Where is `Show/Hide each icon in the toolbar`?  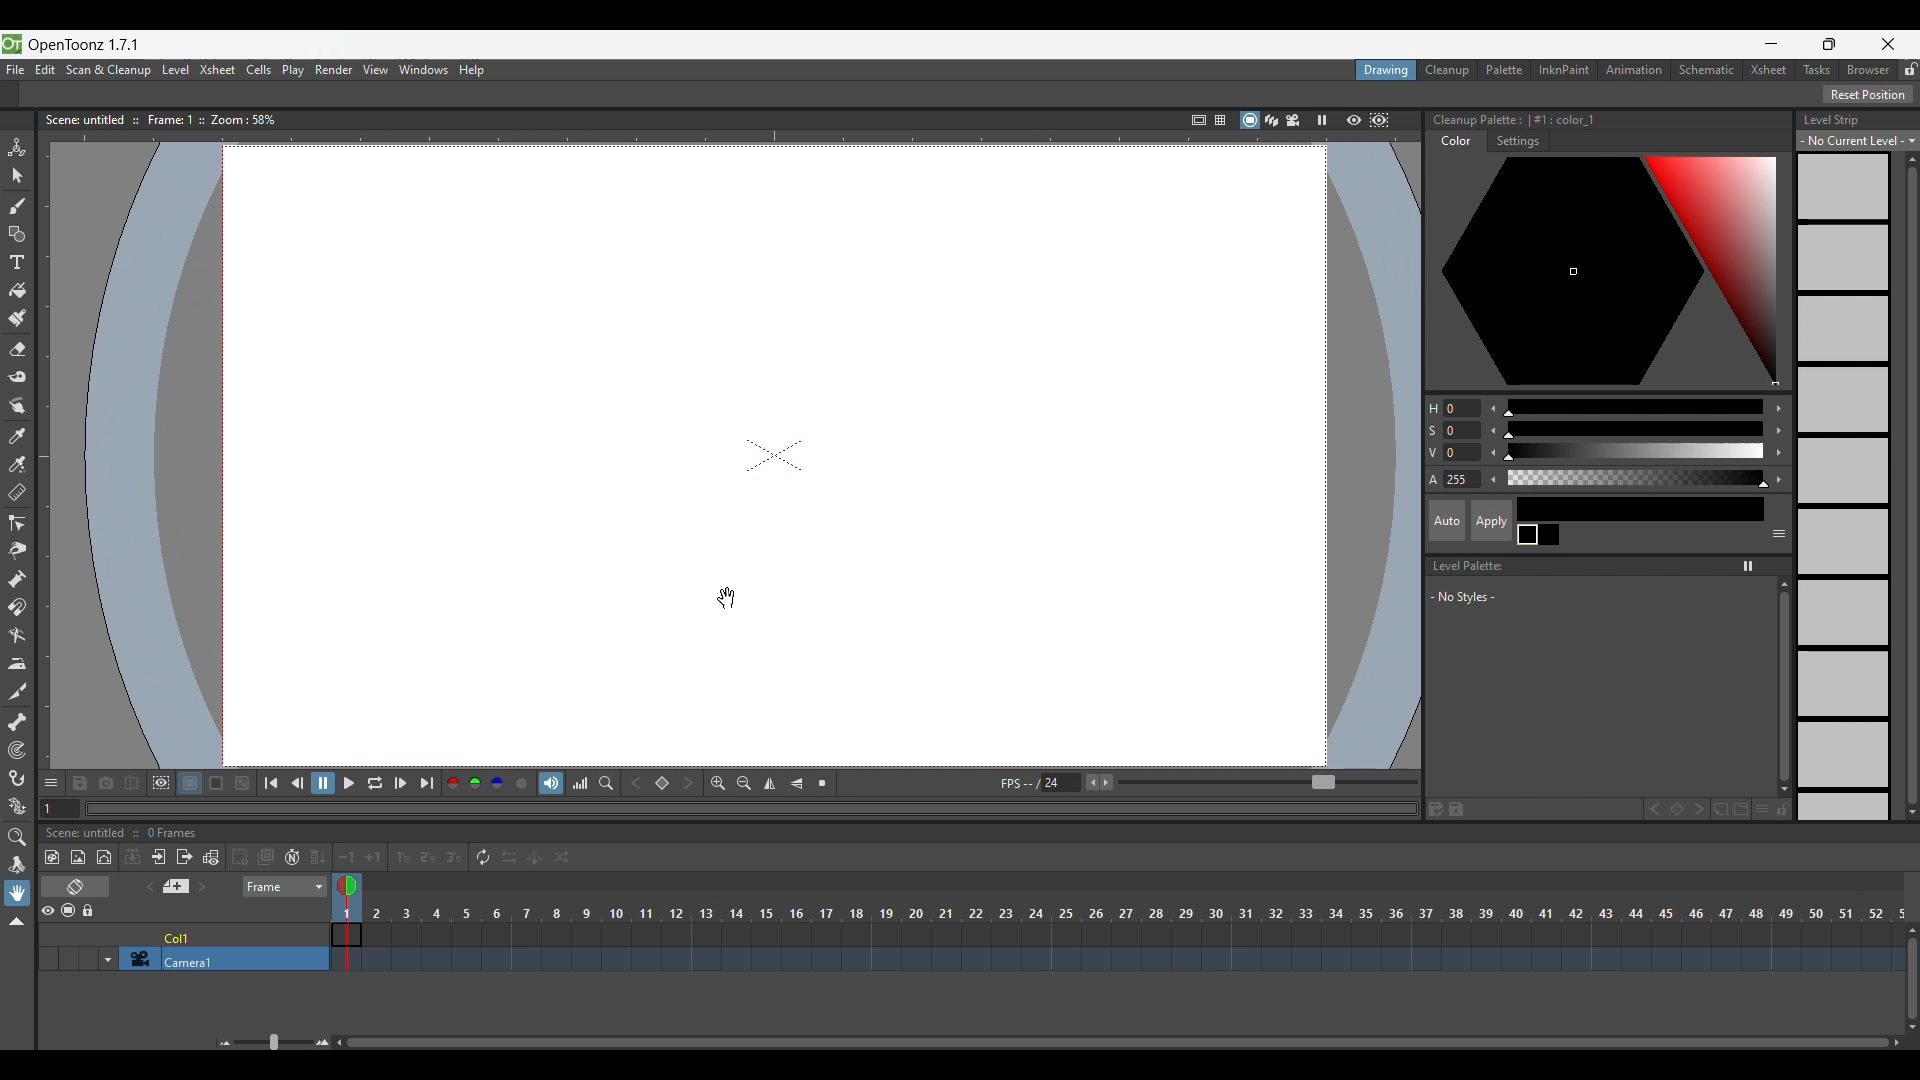 Show/Hide each icon in the toolbar is located at coordinates (51, 783).